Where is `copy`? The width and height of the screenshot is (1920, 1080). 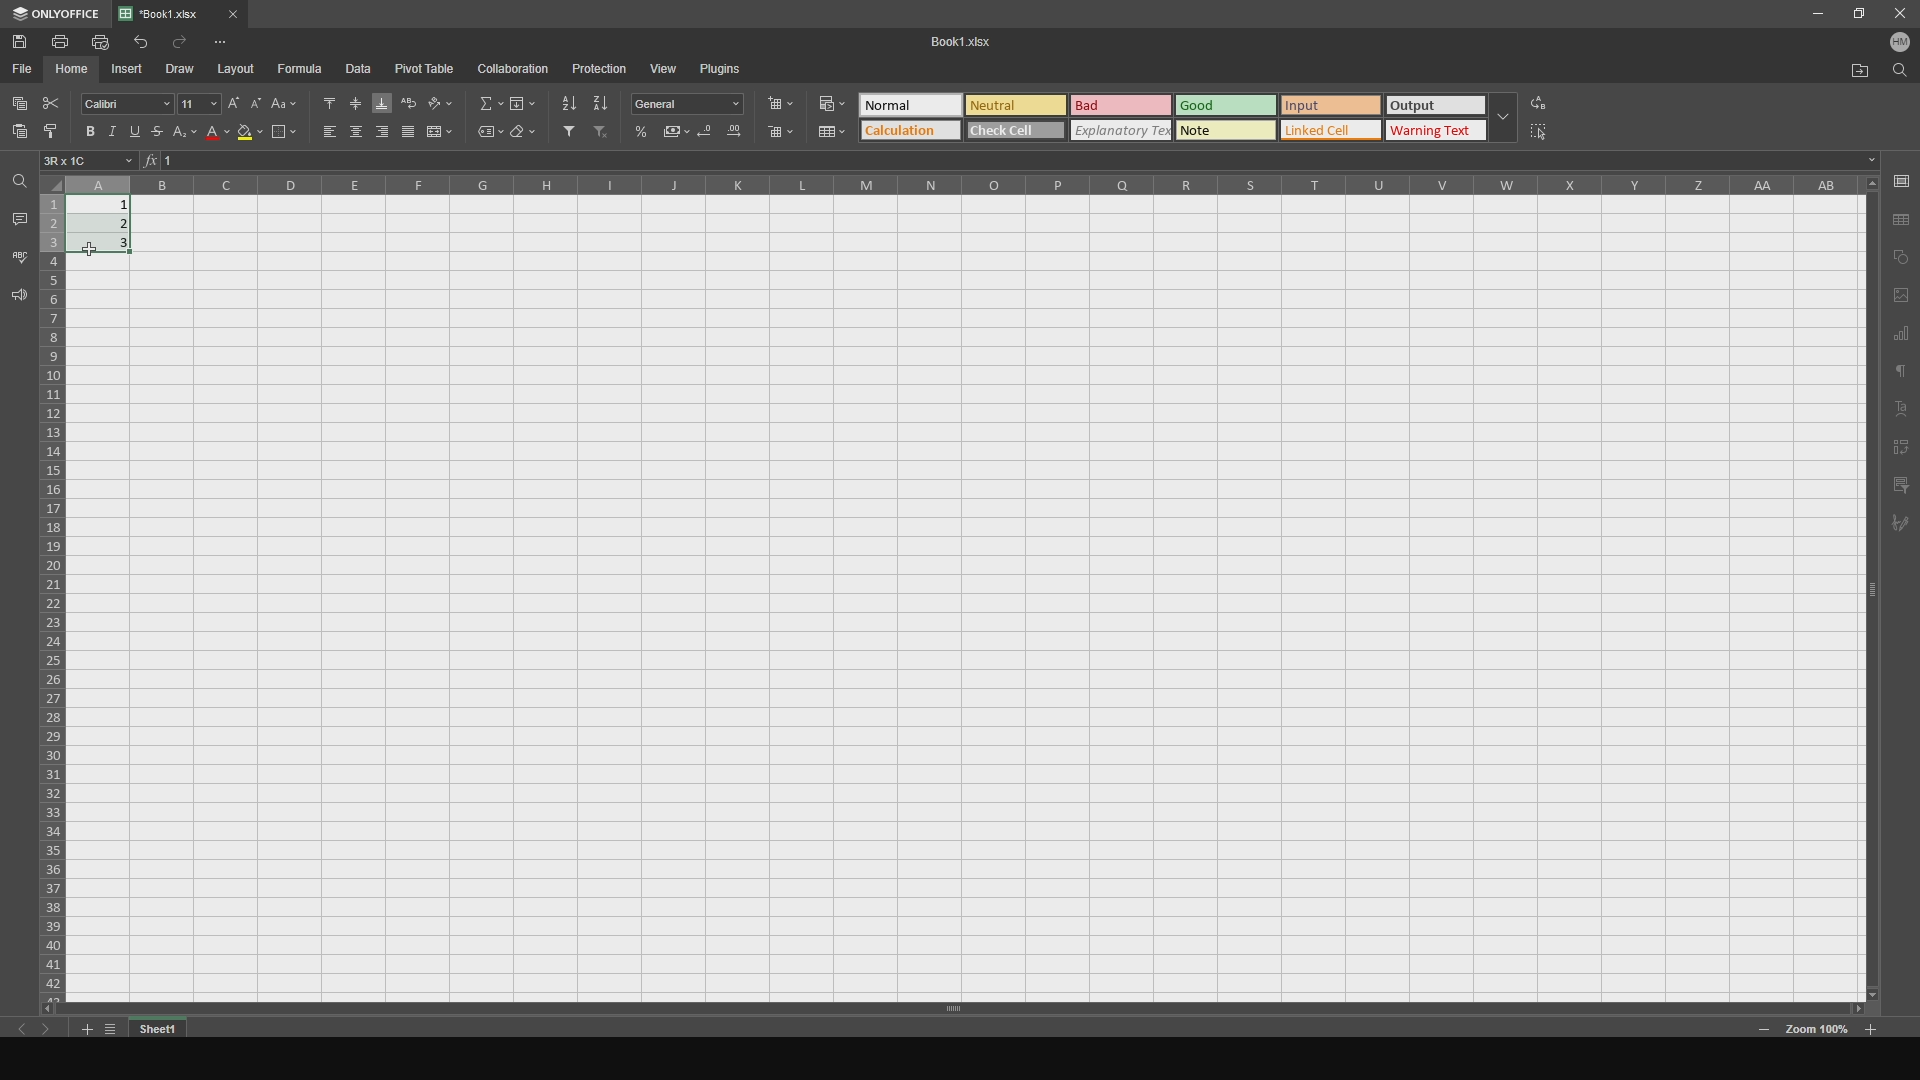 copy is located at coordinates (19, 100).